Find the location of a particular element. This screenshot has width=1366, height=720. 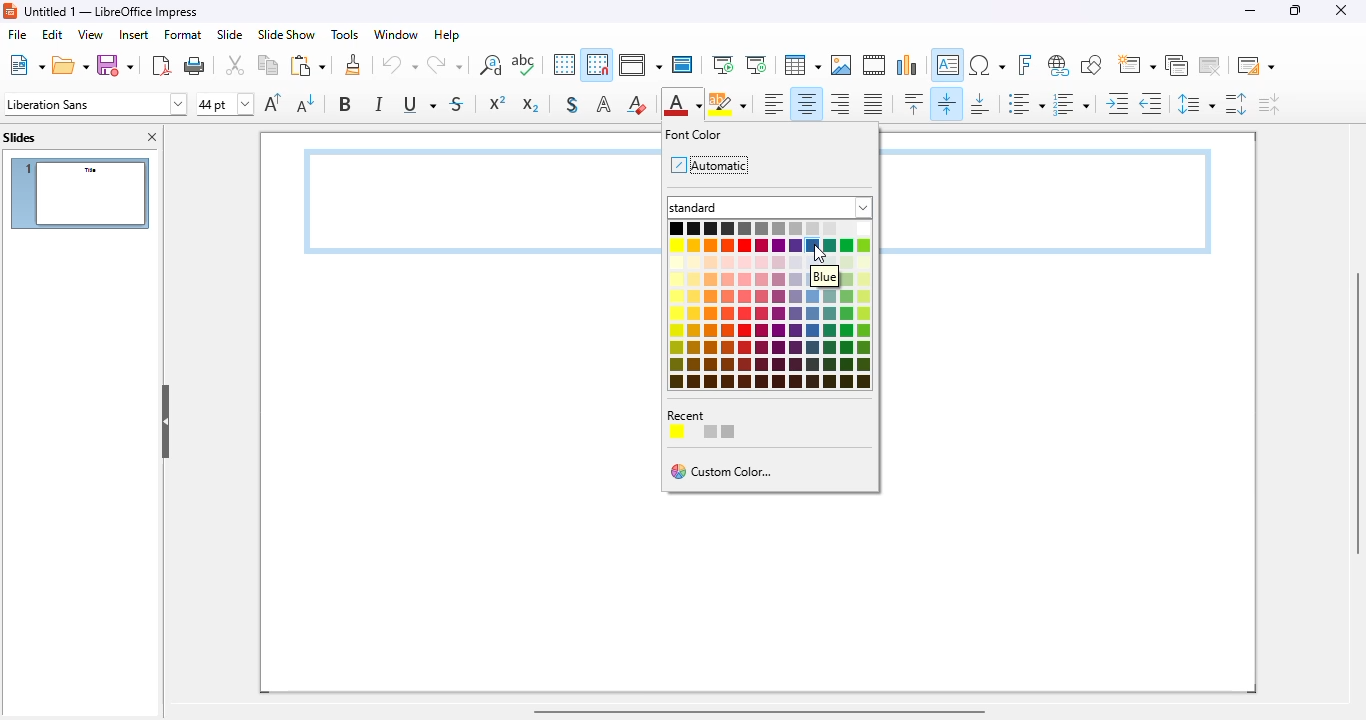

character highlighting color is located at coordinates (728, 103).